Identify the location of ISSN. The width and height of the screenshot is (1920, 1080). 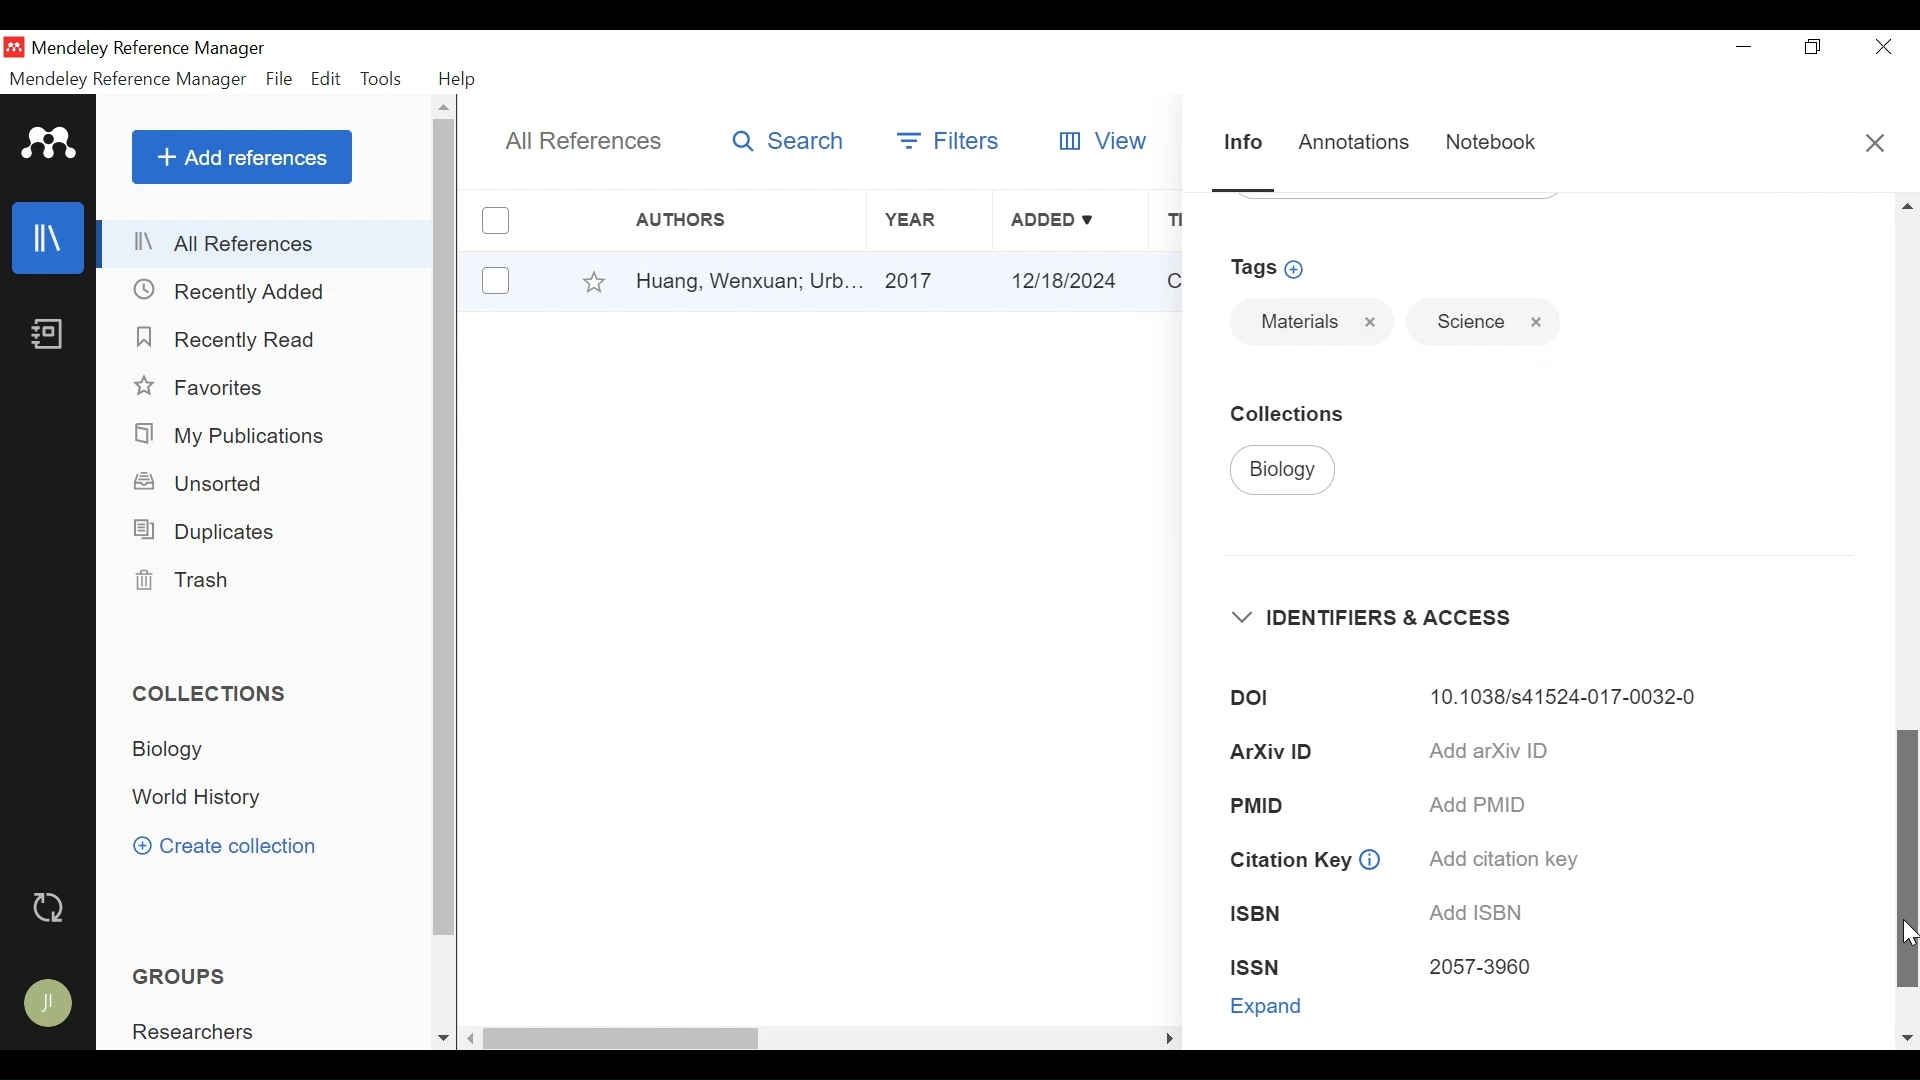
(1255, 965).